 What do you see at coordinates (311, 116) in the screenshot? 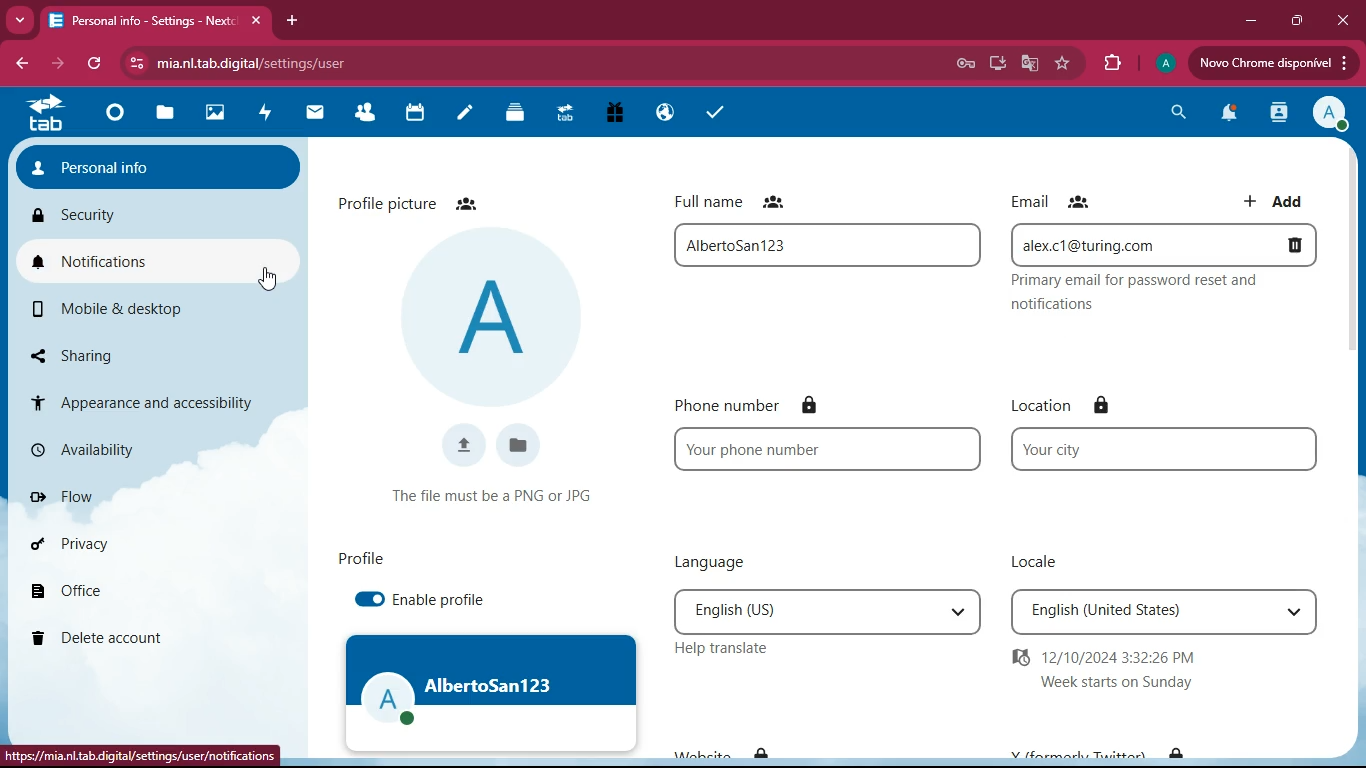
I see `mail` at bounding box center [311, 116].